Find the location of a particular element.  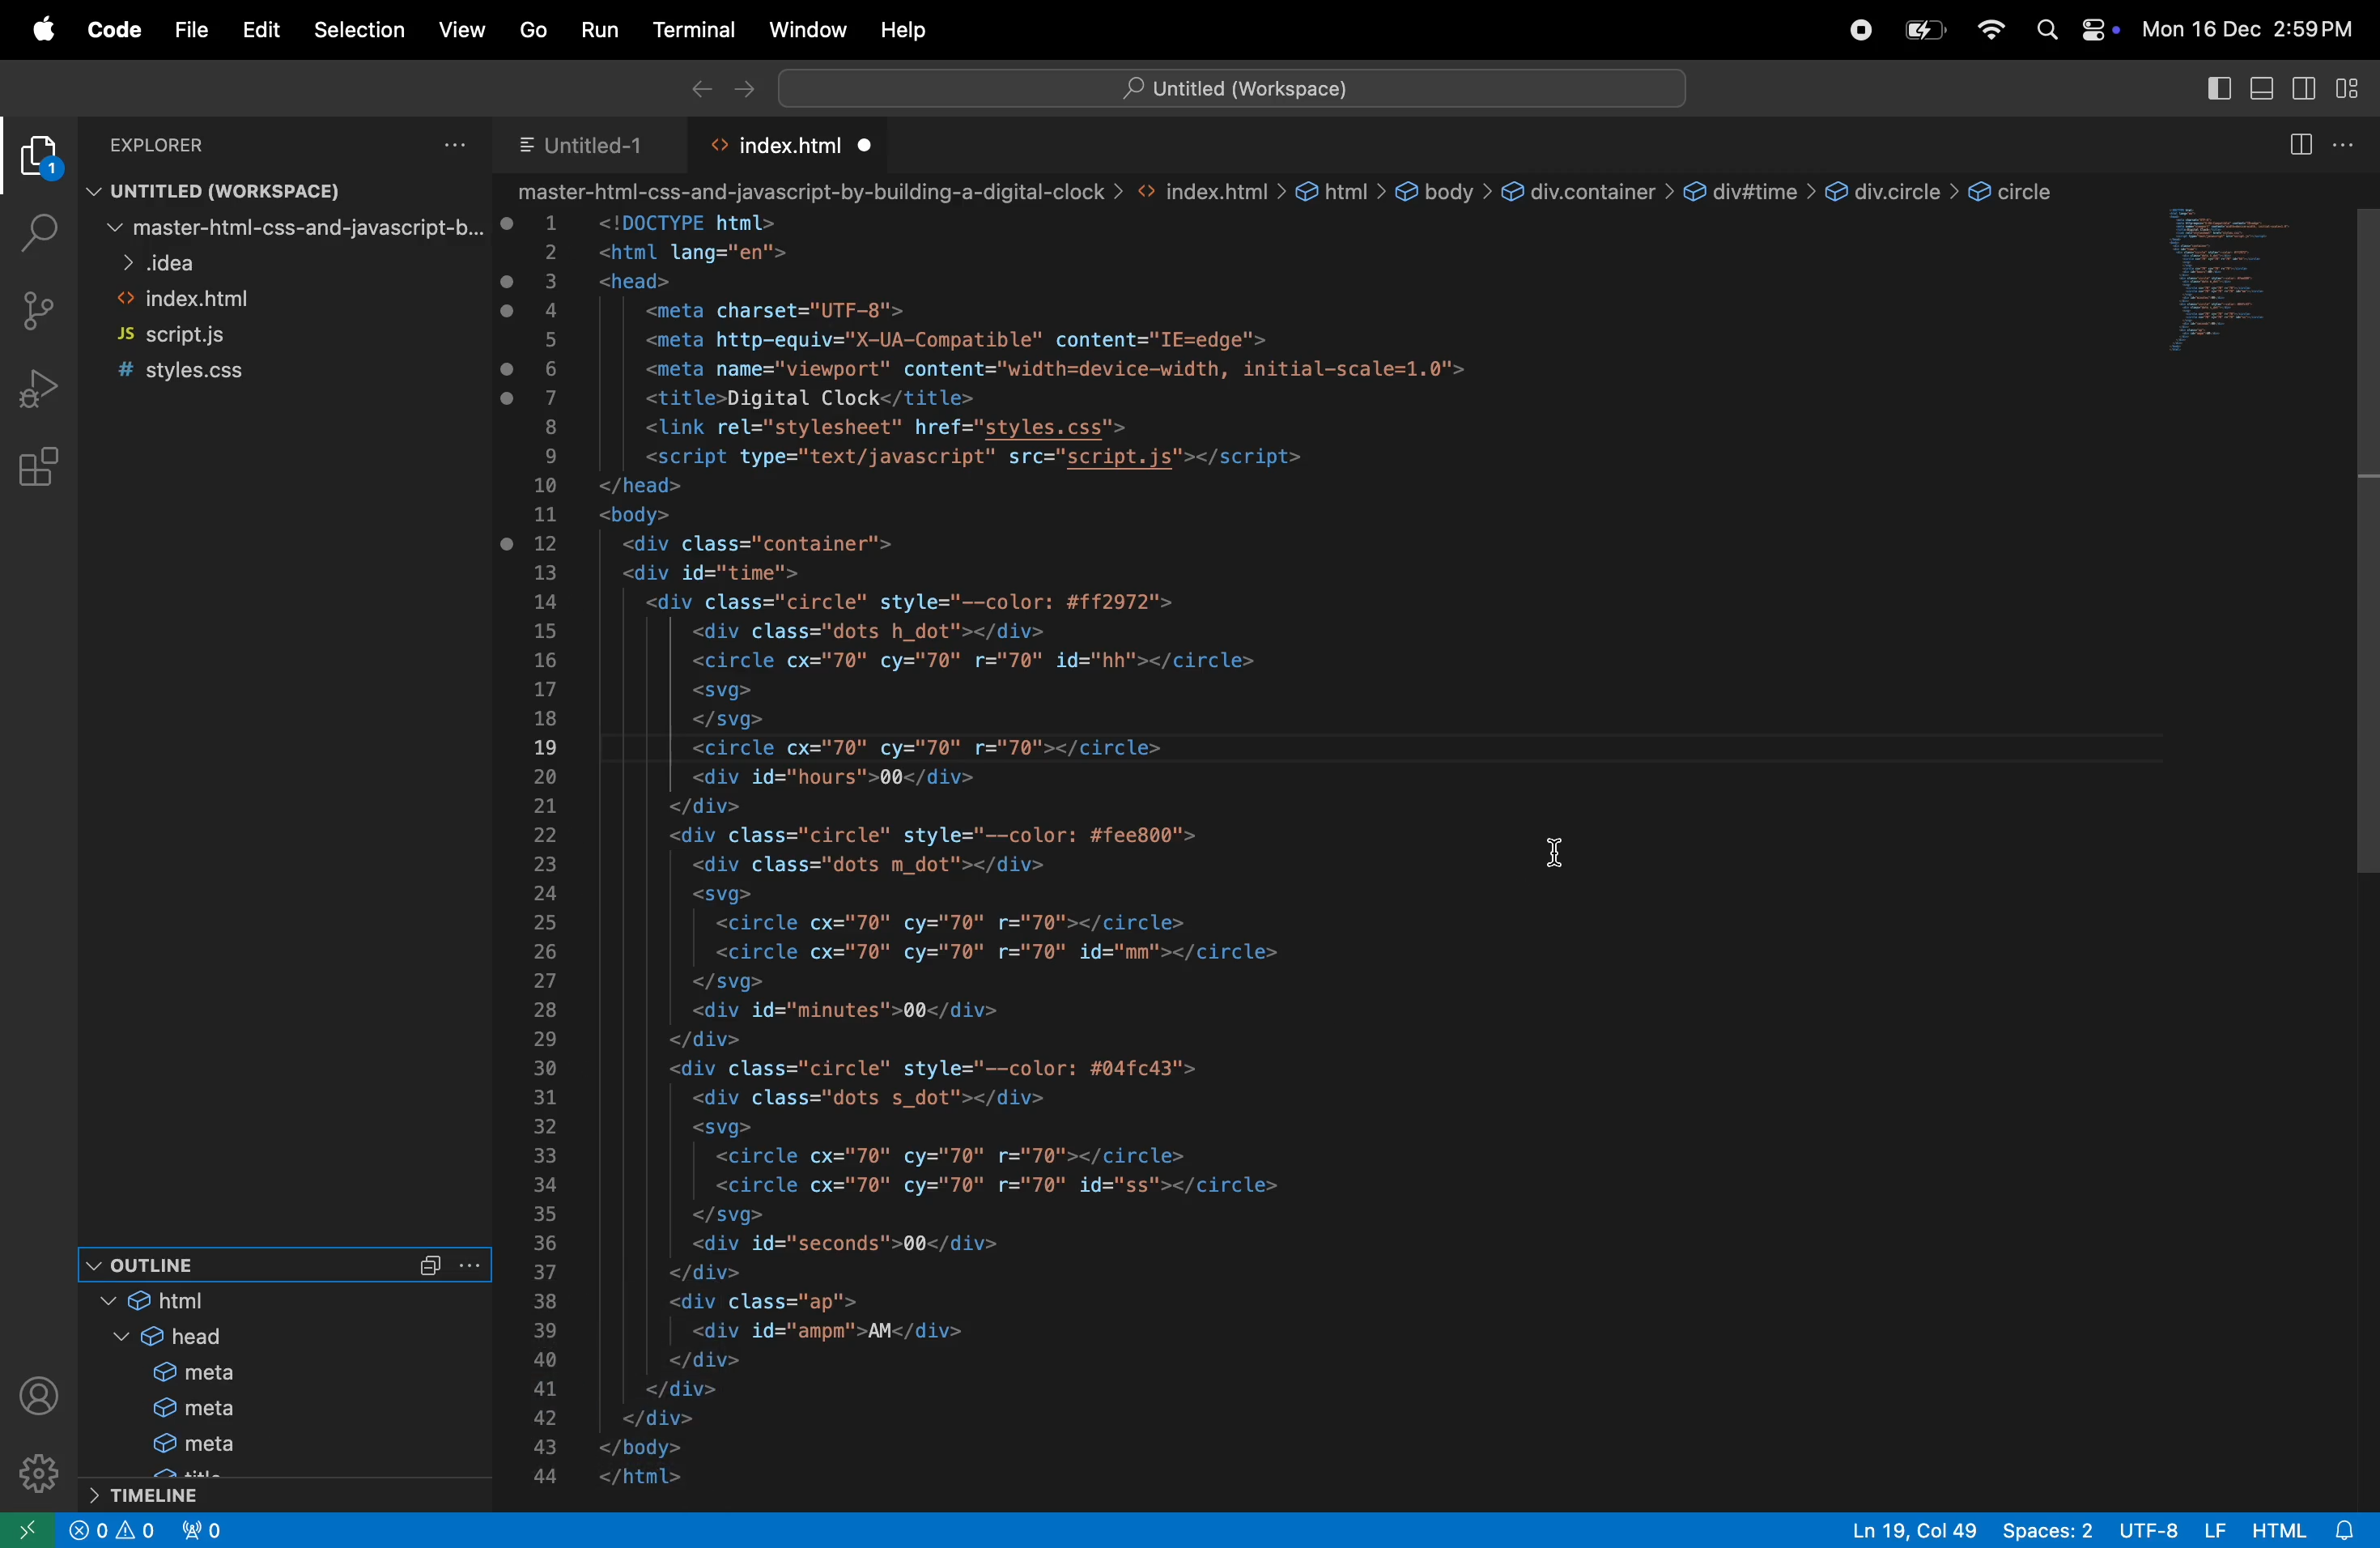

master file is located at coordinates (292, 227).